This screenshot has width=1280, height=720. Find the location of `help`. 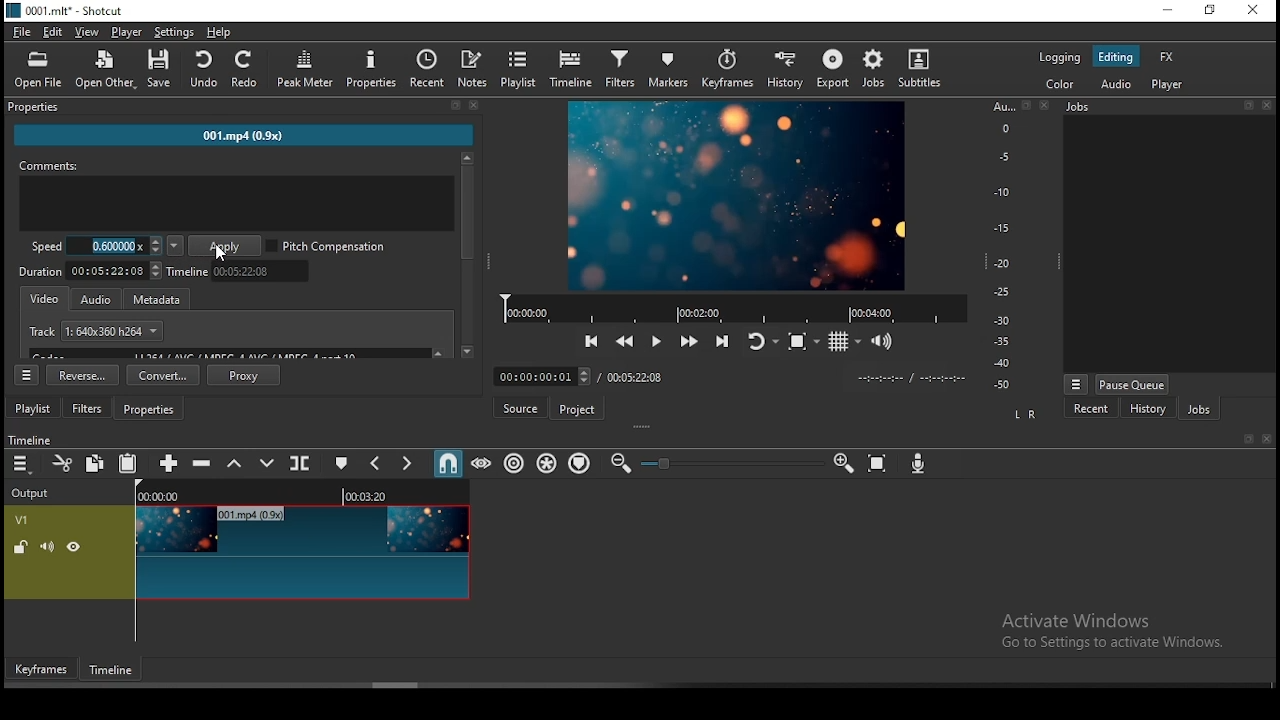

help is located at coordinates (220, 32).